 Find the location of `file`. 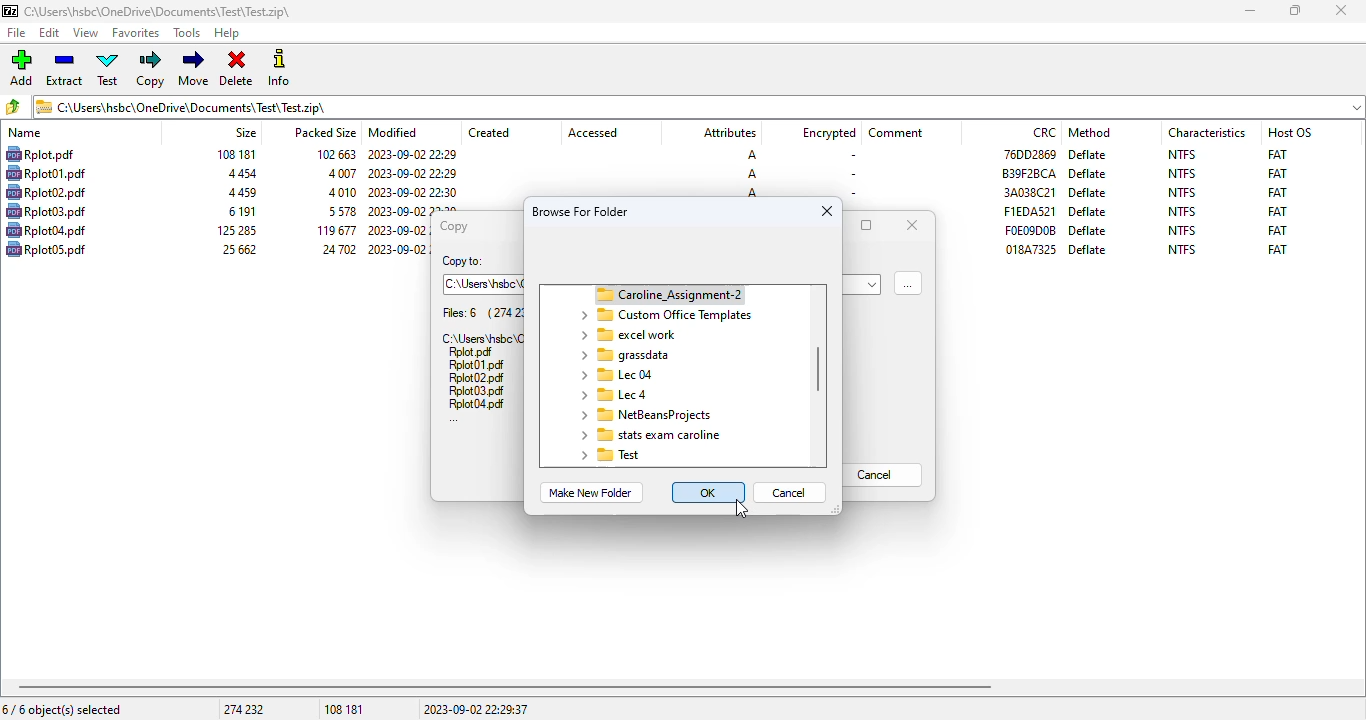

file is located at coordinates (477, 404).